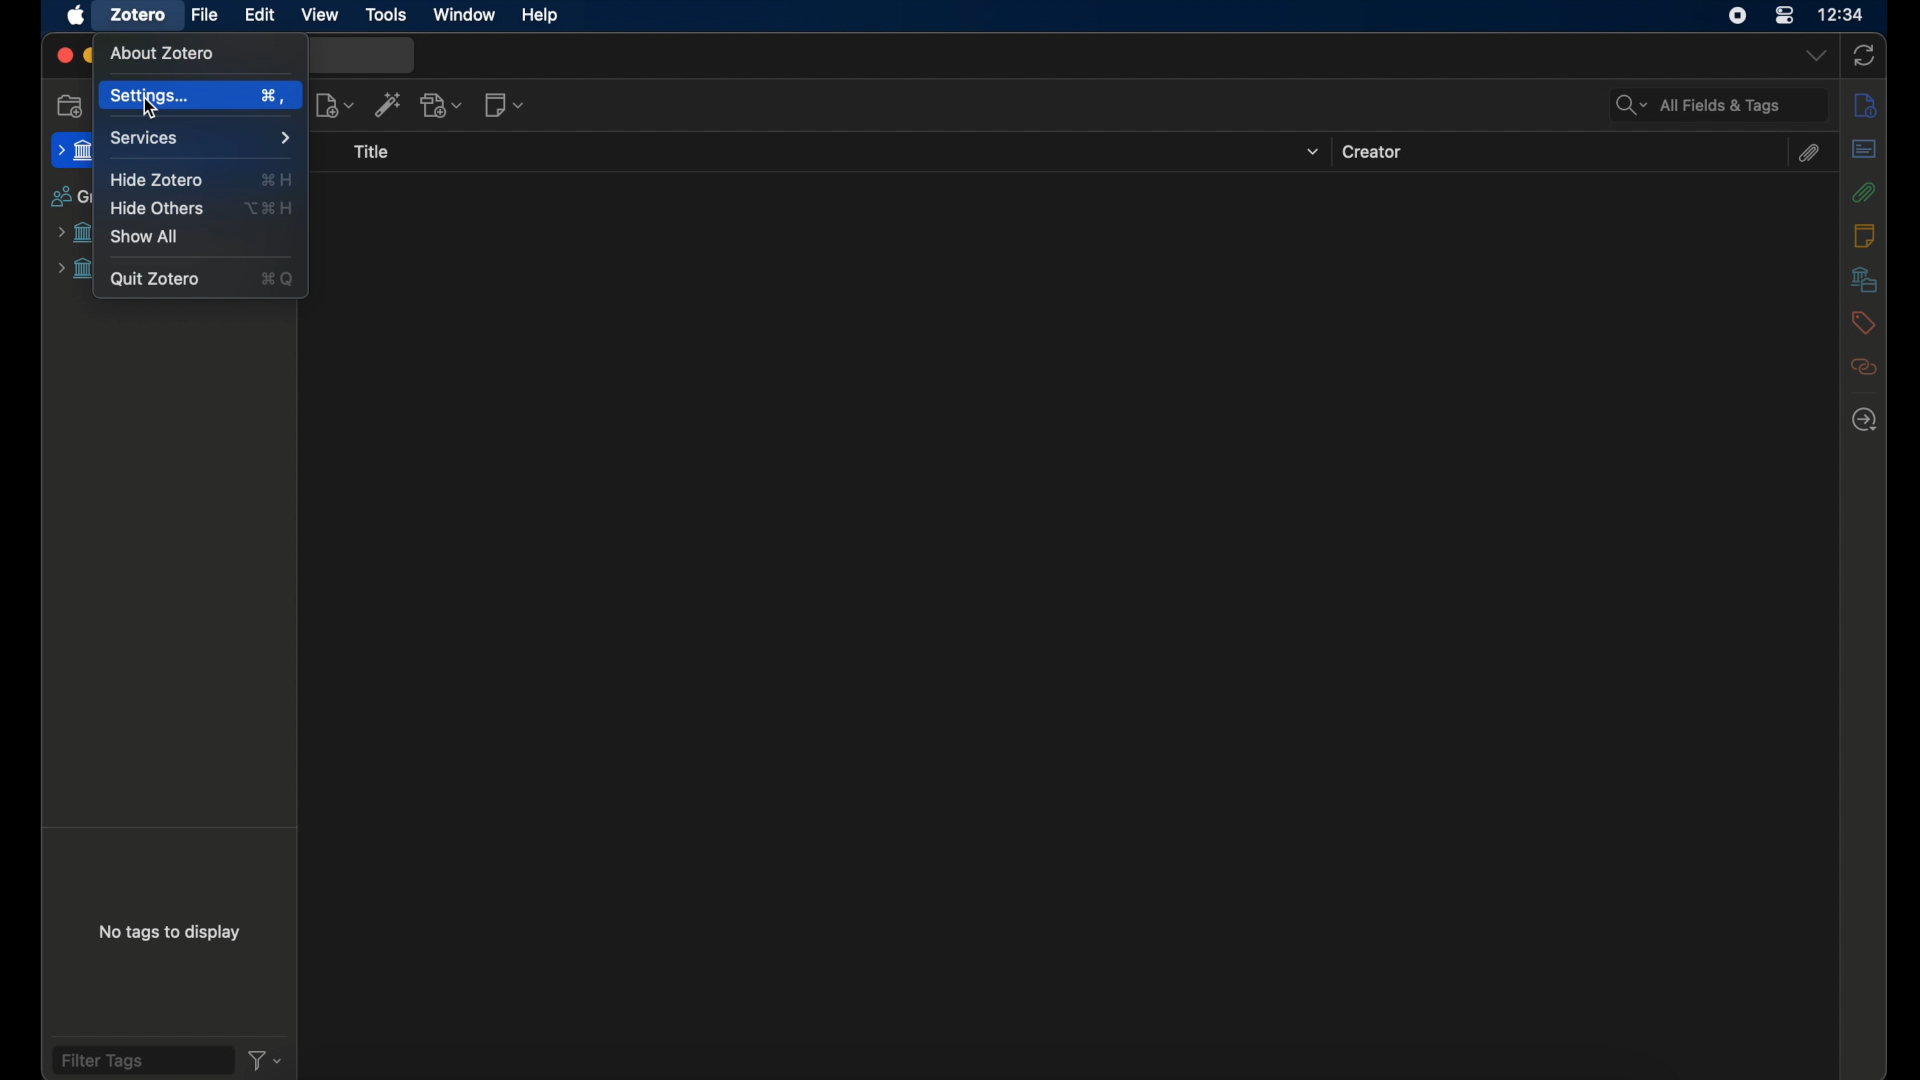 This screenshot has height=1080, width=1920. I want to click on creator, so click(1375, 152).